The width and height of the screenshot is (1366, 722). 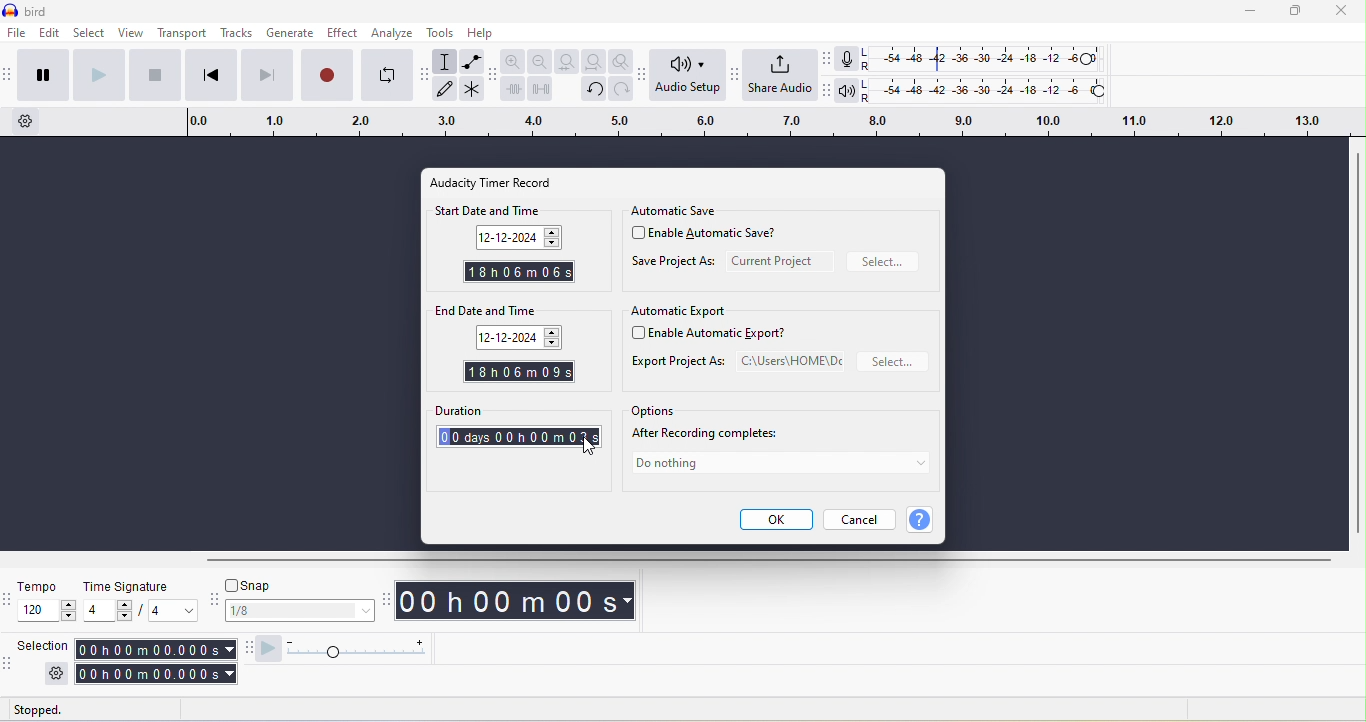 I want to click on play at speed, so click(x=361, y=648).